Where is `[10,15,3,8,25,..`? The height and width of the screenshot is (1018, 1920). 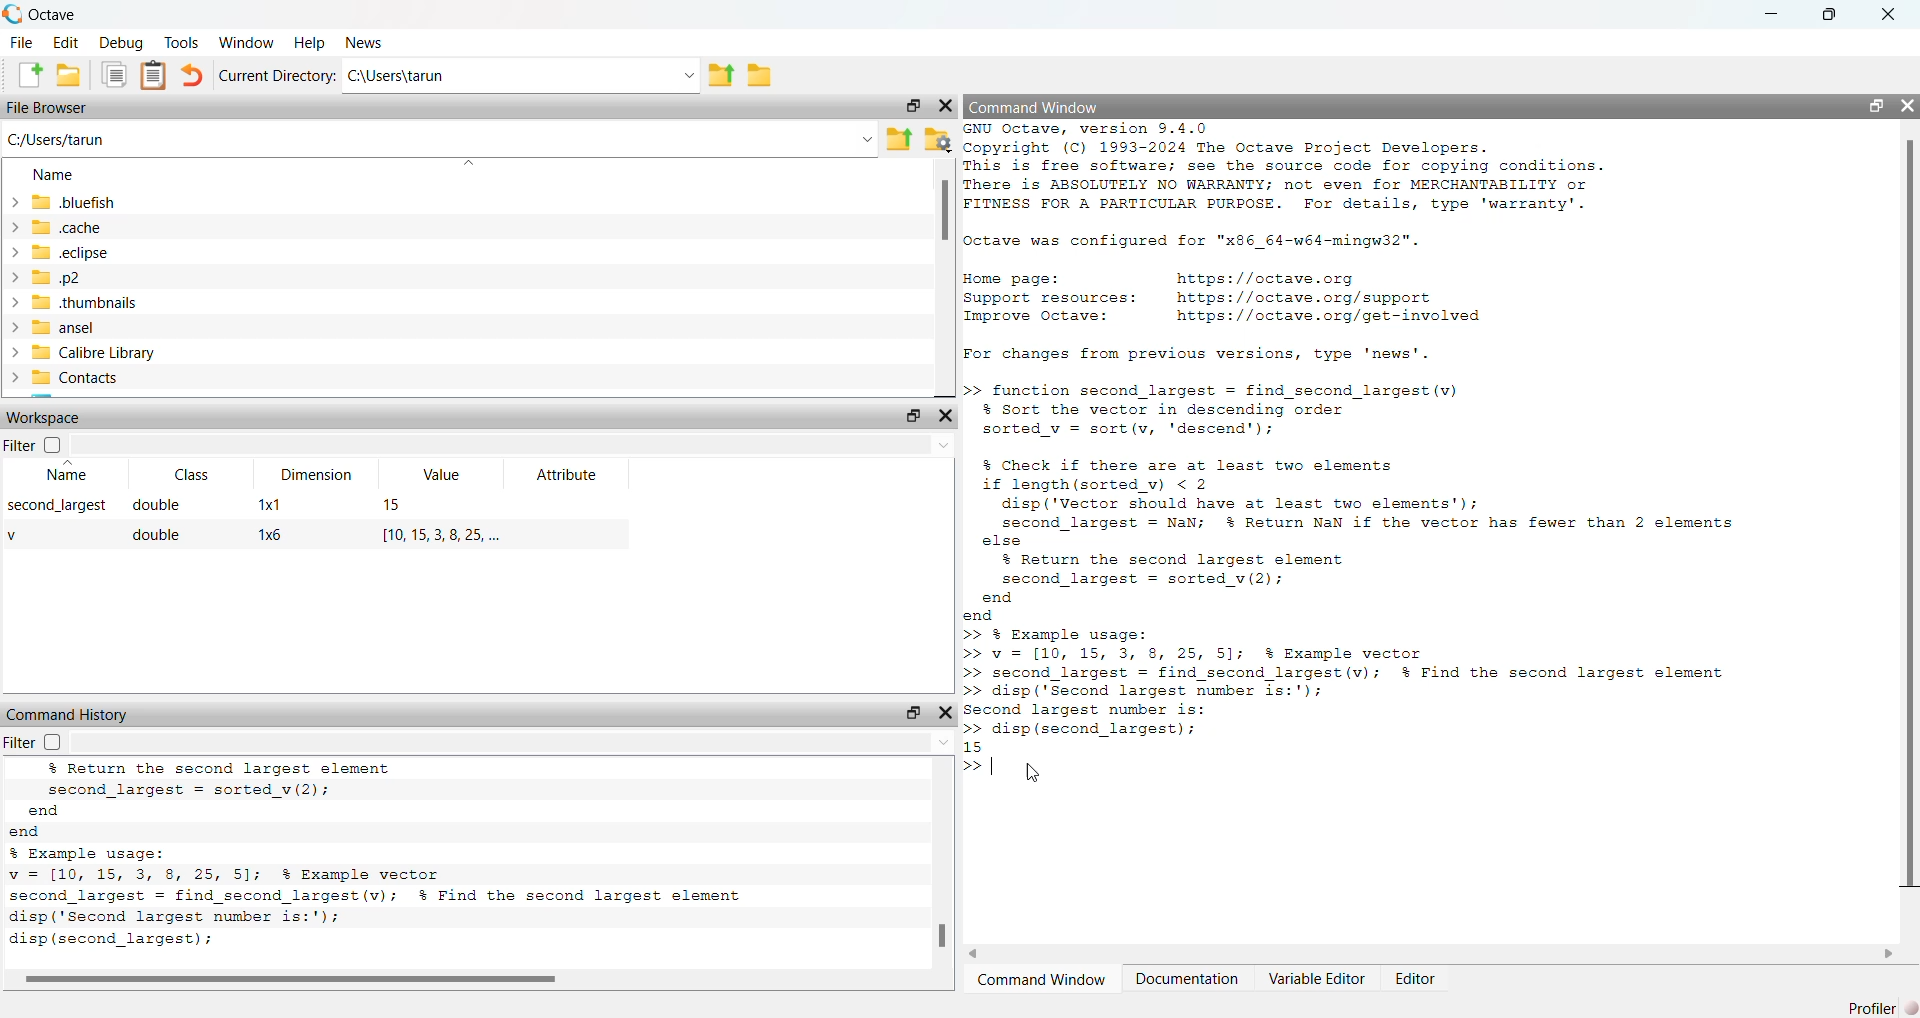
[10,15,3,8,25,.. is located at coordinates (442, 532).